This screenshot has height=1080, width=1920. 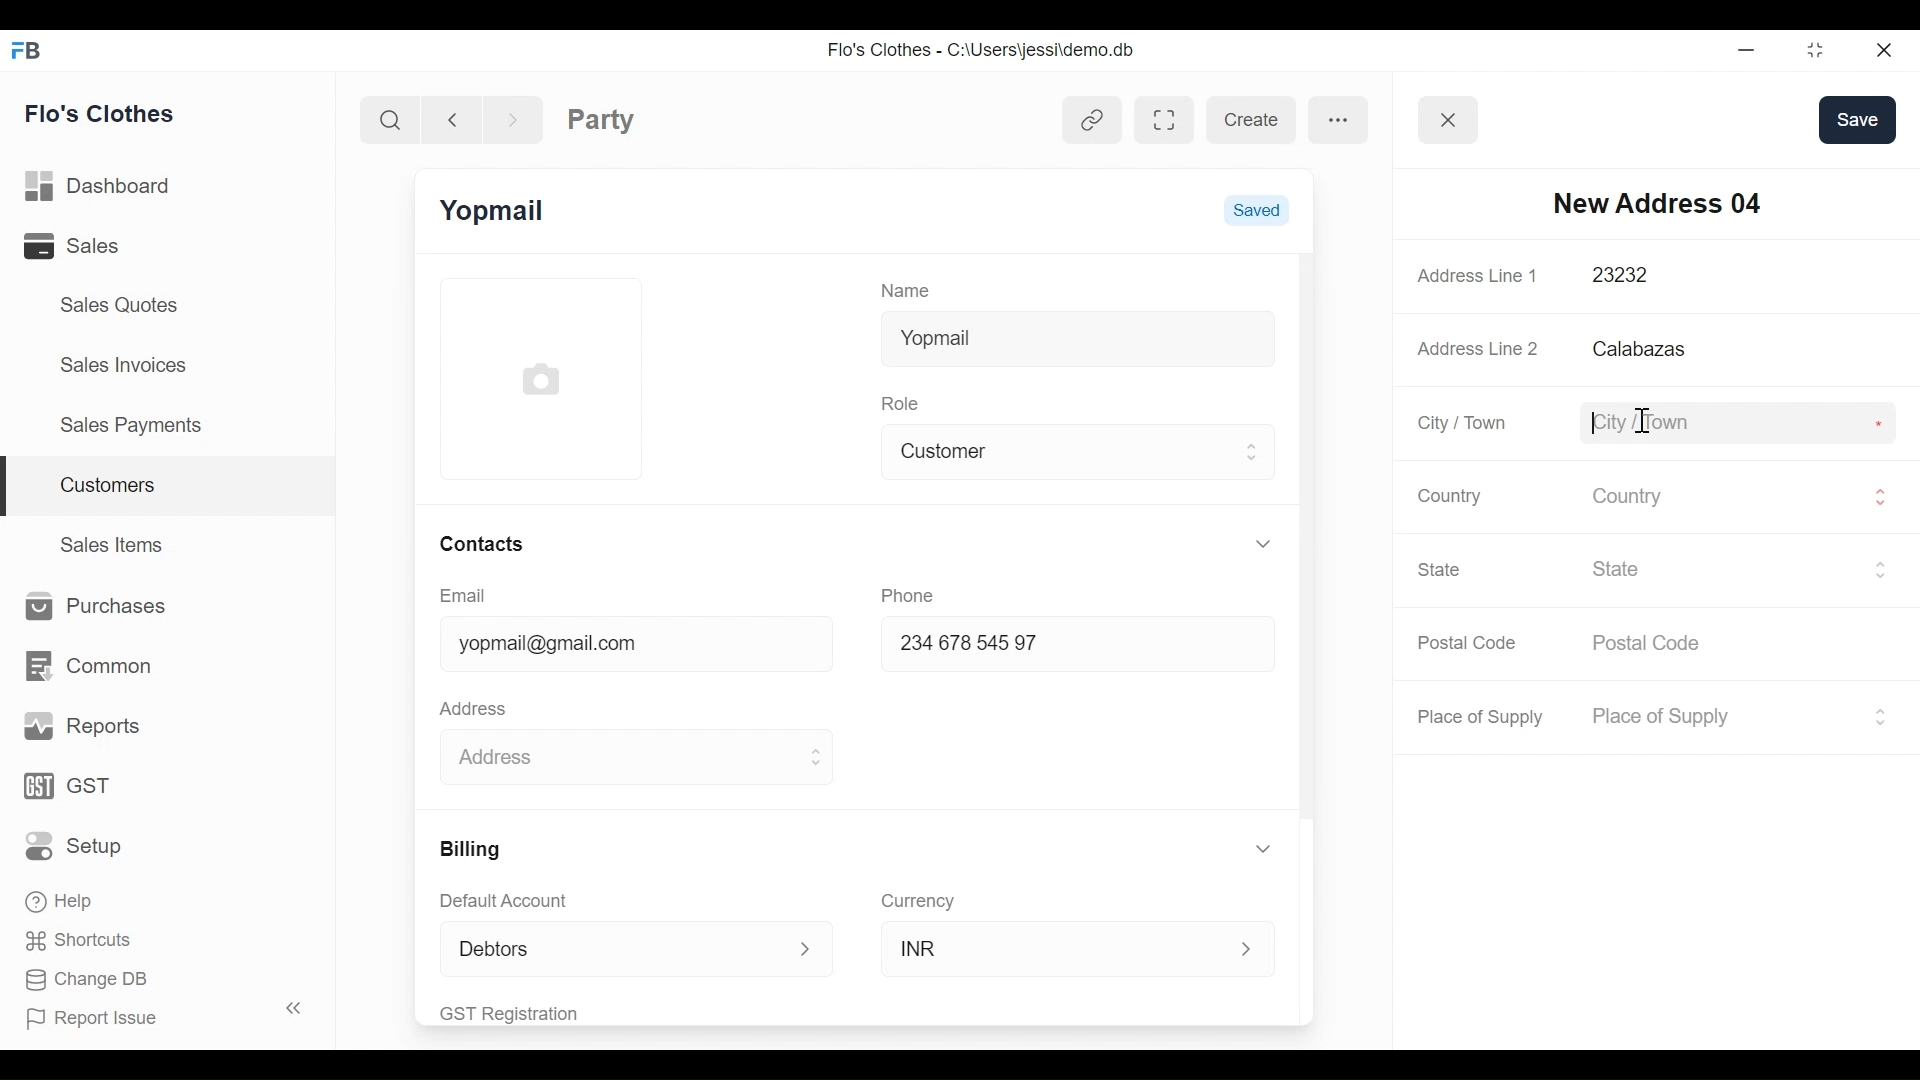 What do you see at coordinates (468, 849) in the screenshot?
I see `Billing` at bounding box center [468, 849].